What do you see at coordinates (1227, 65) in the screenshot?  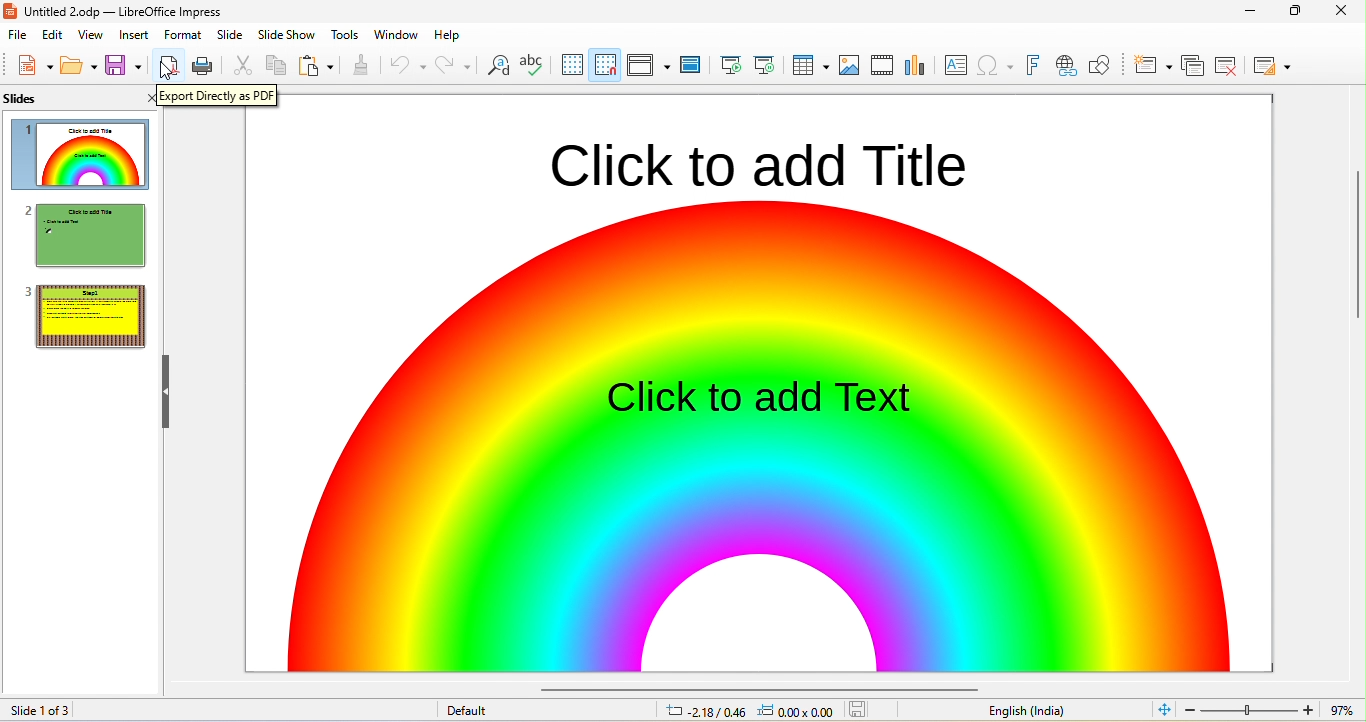 I see `delete slide` at bounding box center [1227, 65].